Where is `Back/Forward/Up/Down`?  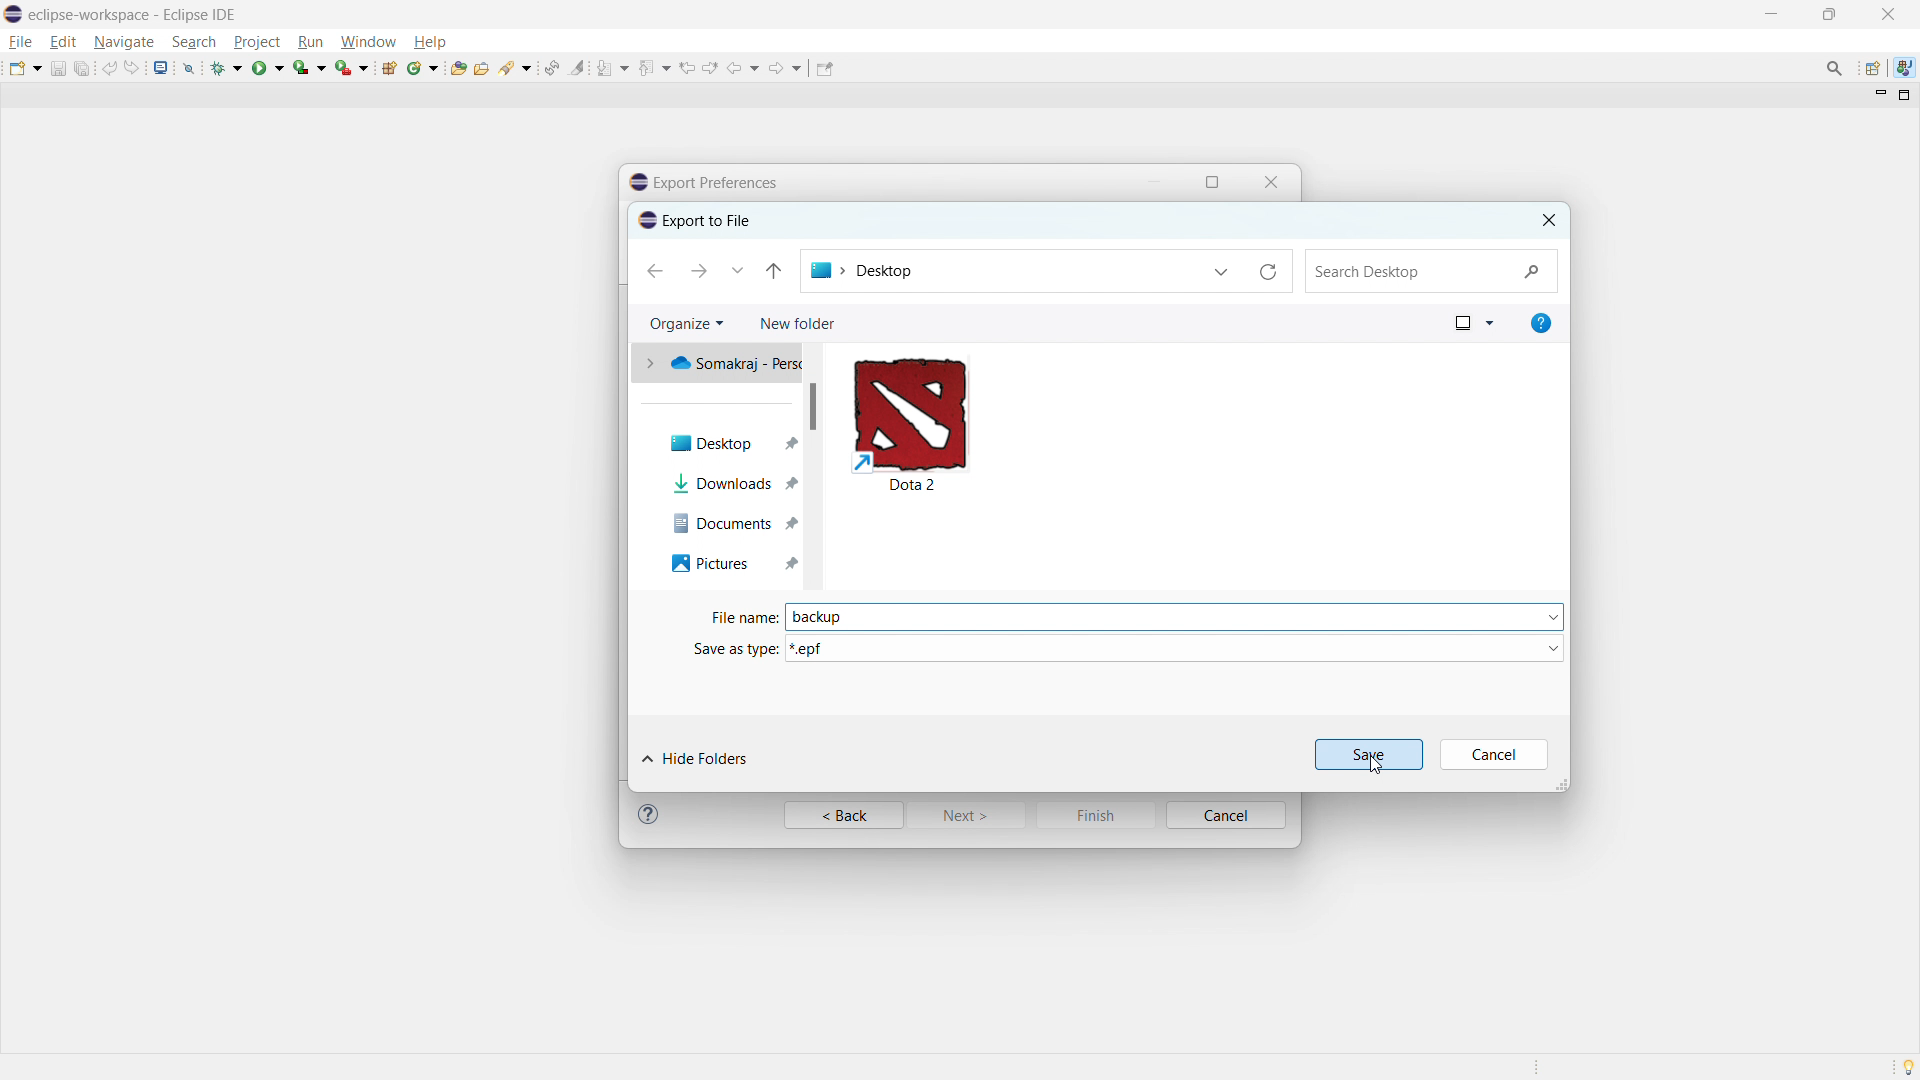
Back/Forward/Up/Down is located at coordinates (720, 270).